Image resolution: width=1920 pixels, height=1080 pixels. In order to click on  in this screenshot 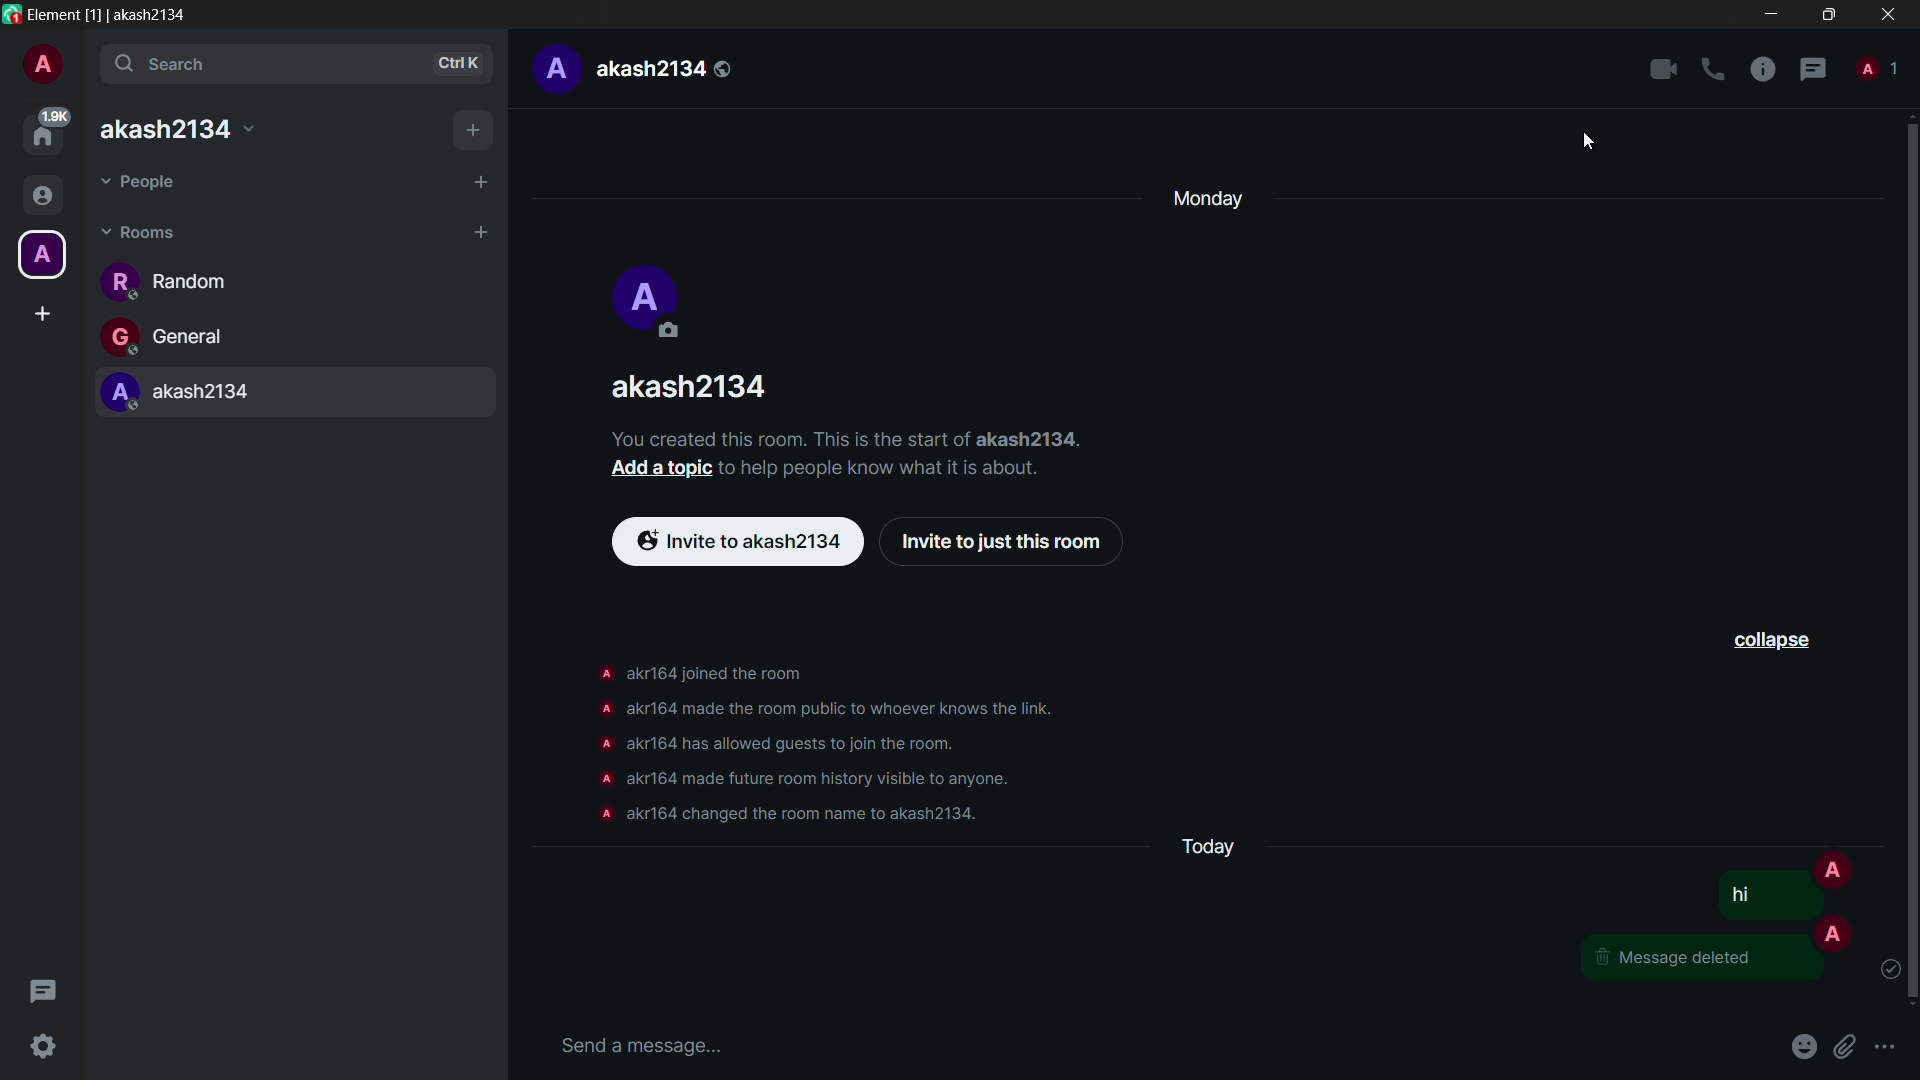, I will do `click(1750, 898)`.